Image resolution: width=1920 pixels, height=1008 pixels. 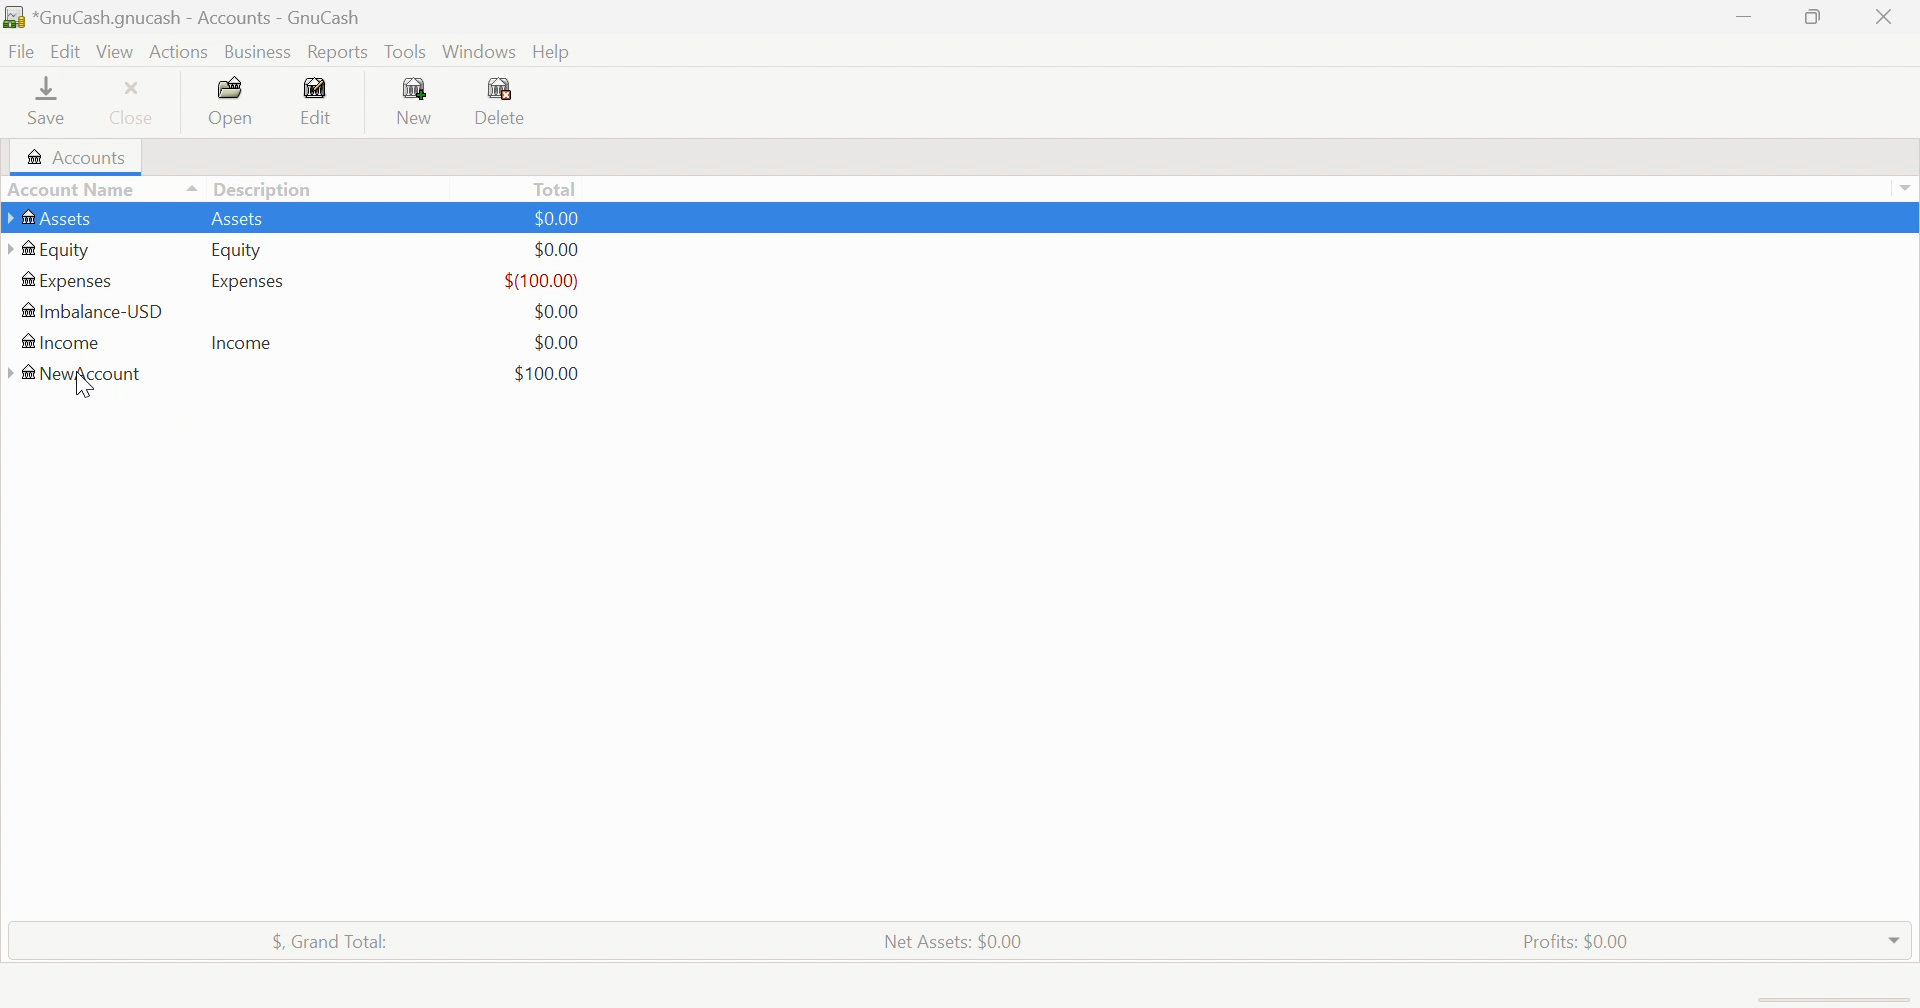 I want to click on View, so click(x=115, y=52).